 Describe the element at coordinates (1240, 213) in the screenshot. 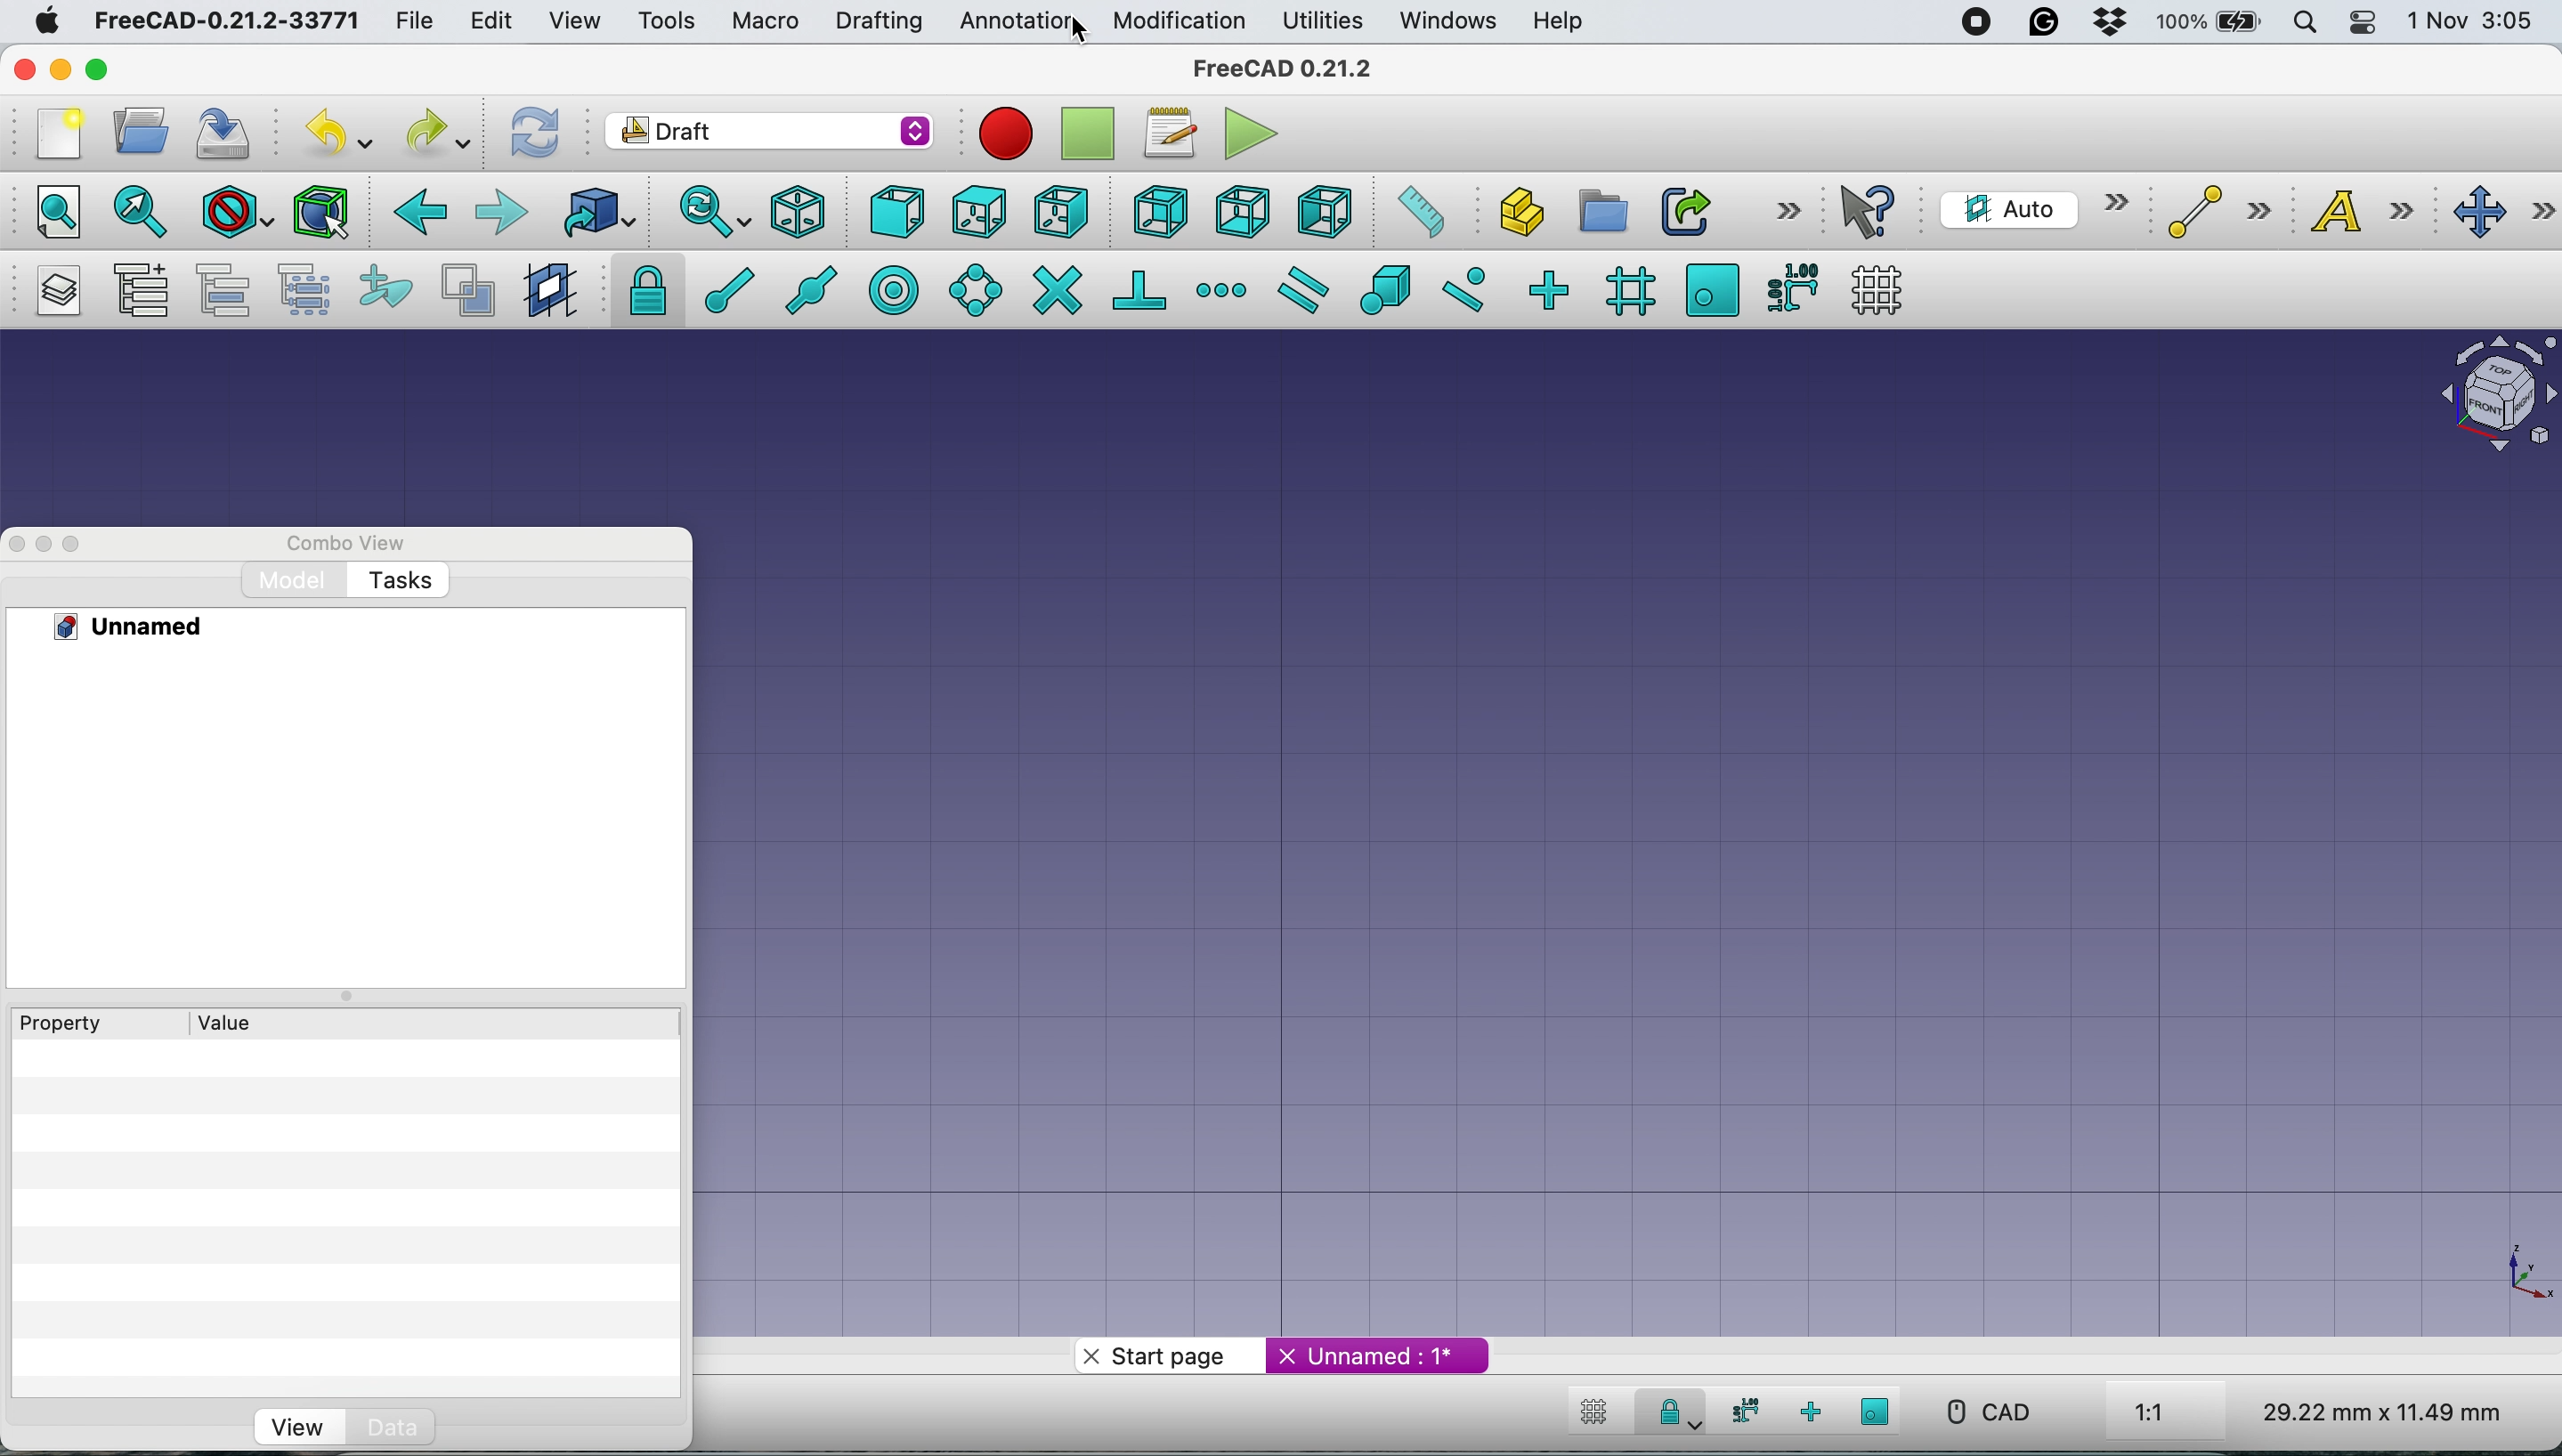

I see `bottom` at that location.